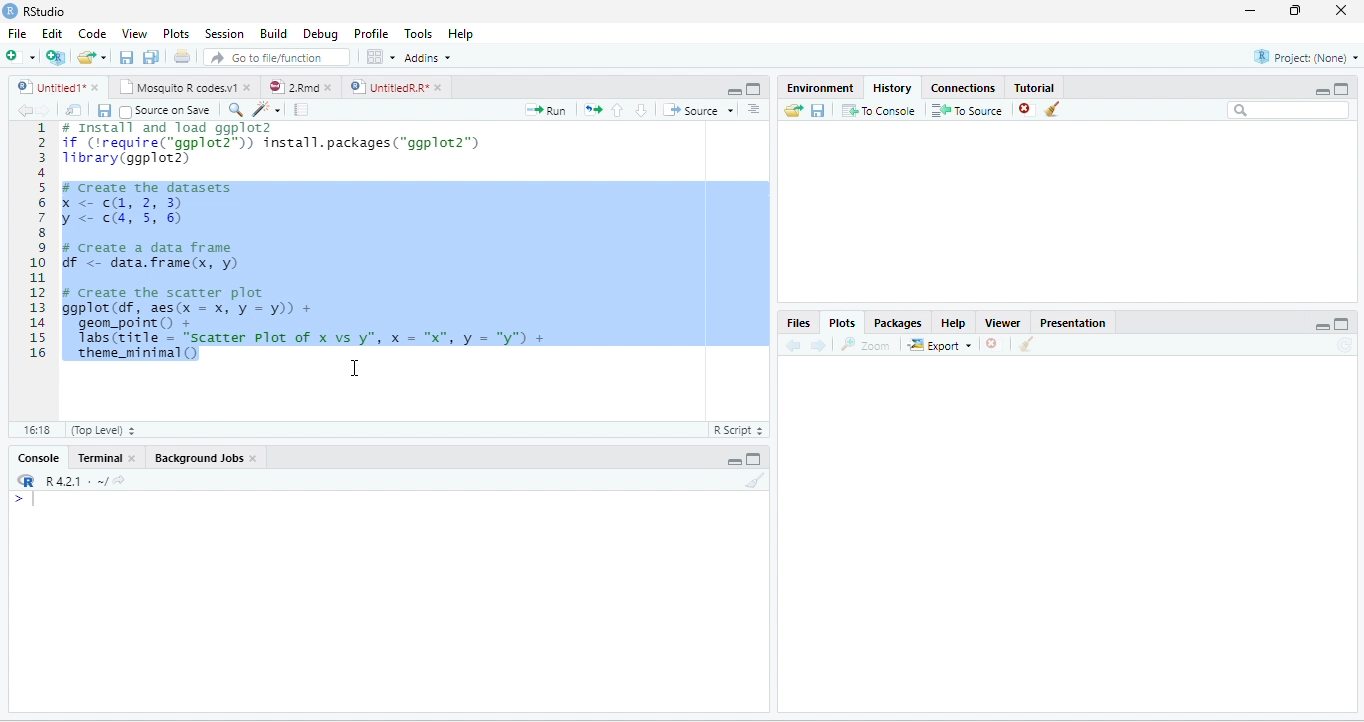  Describe the element at coordinates (756, 480) in the screenshot. I see `Clear console` at that location.